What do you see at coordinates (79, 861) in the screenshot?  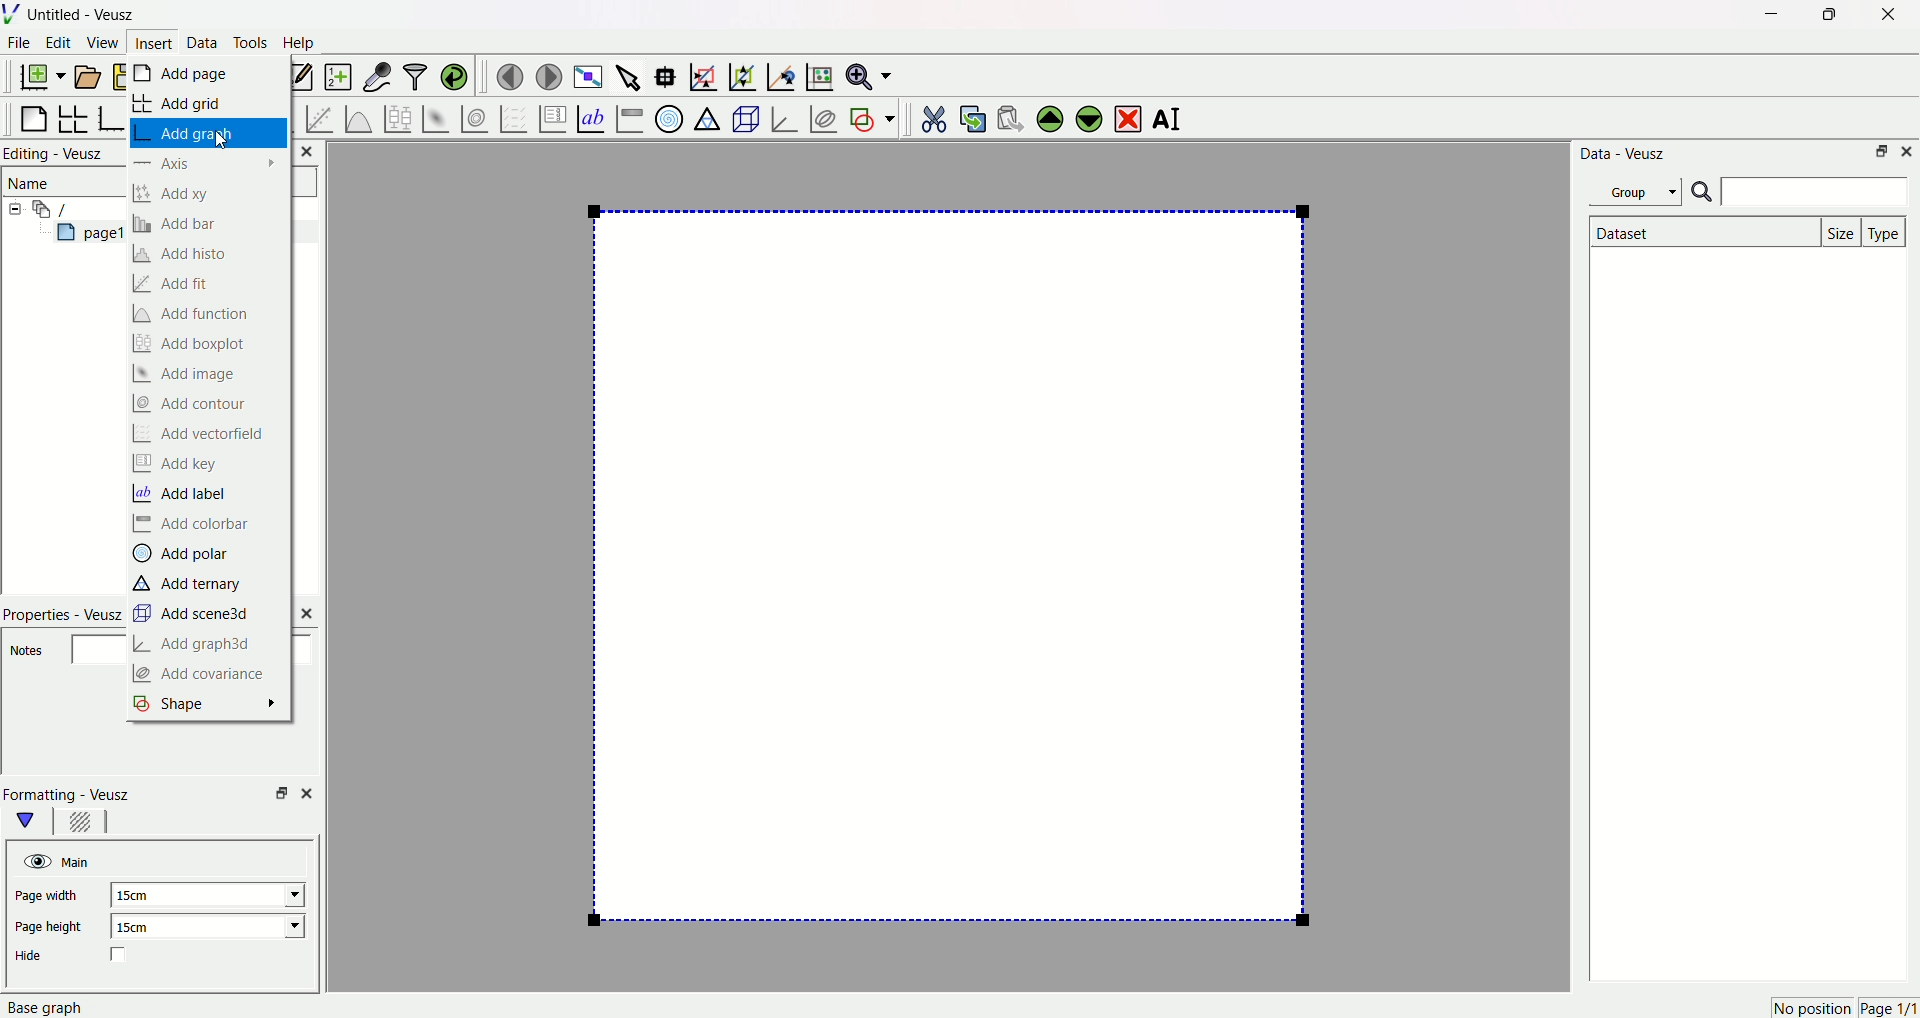 I see `Main` at bounding box center [79, 861].